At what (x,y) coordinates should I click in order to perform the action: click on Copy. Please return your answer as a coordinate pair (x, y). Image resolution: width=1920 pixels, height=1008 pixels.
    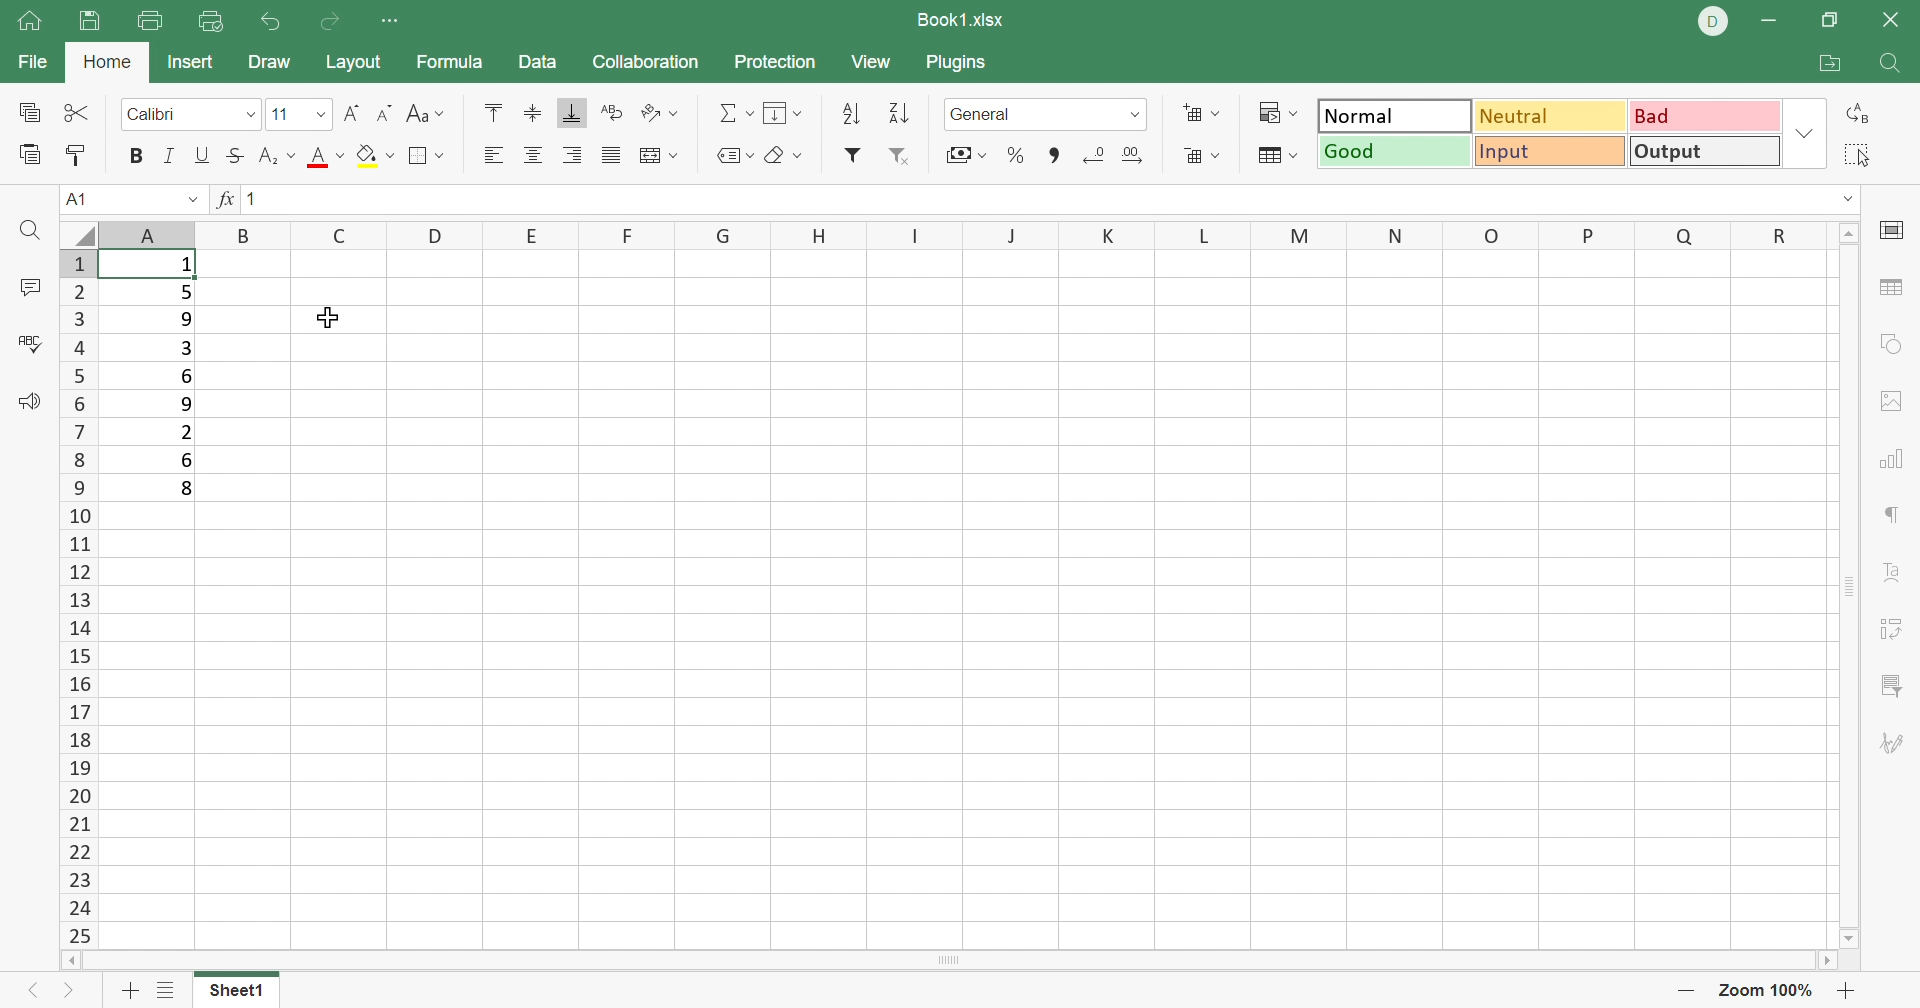
    Looking at the image, I should click on (28, 109).